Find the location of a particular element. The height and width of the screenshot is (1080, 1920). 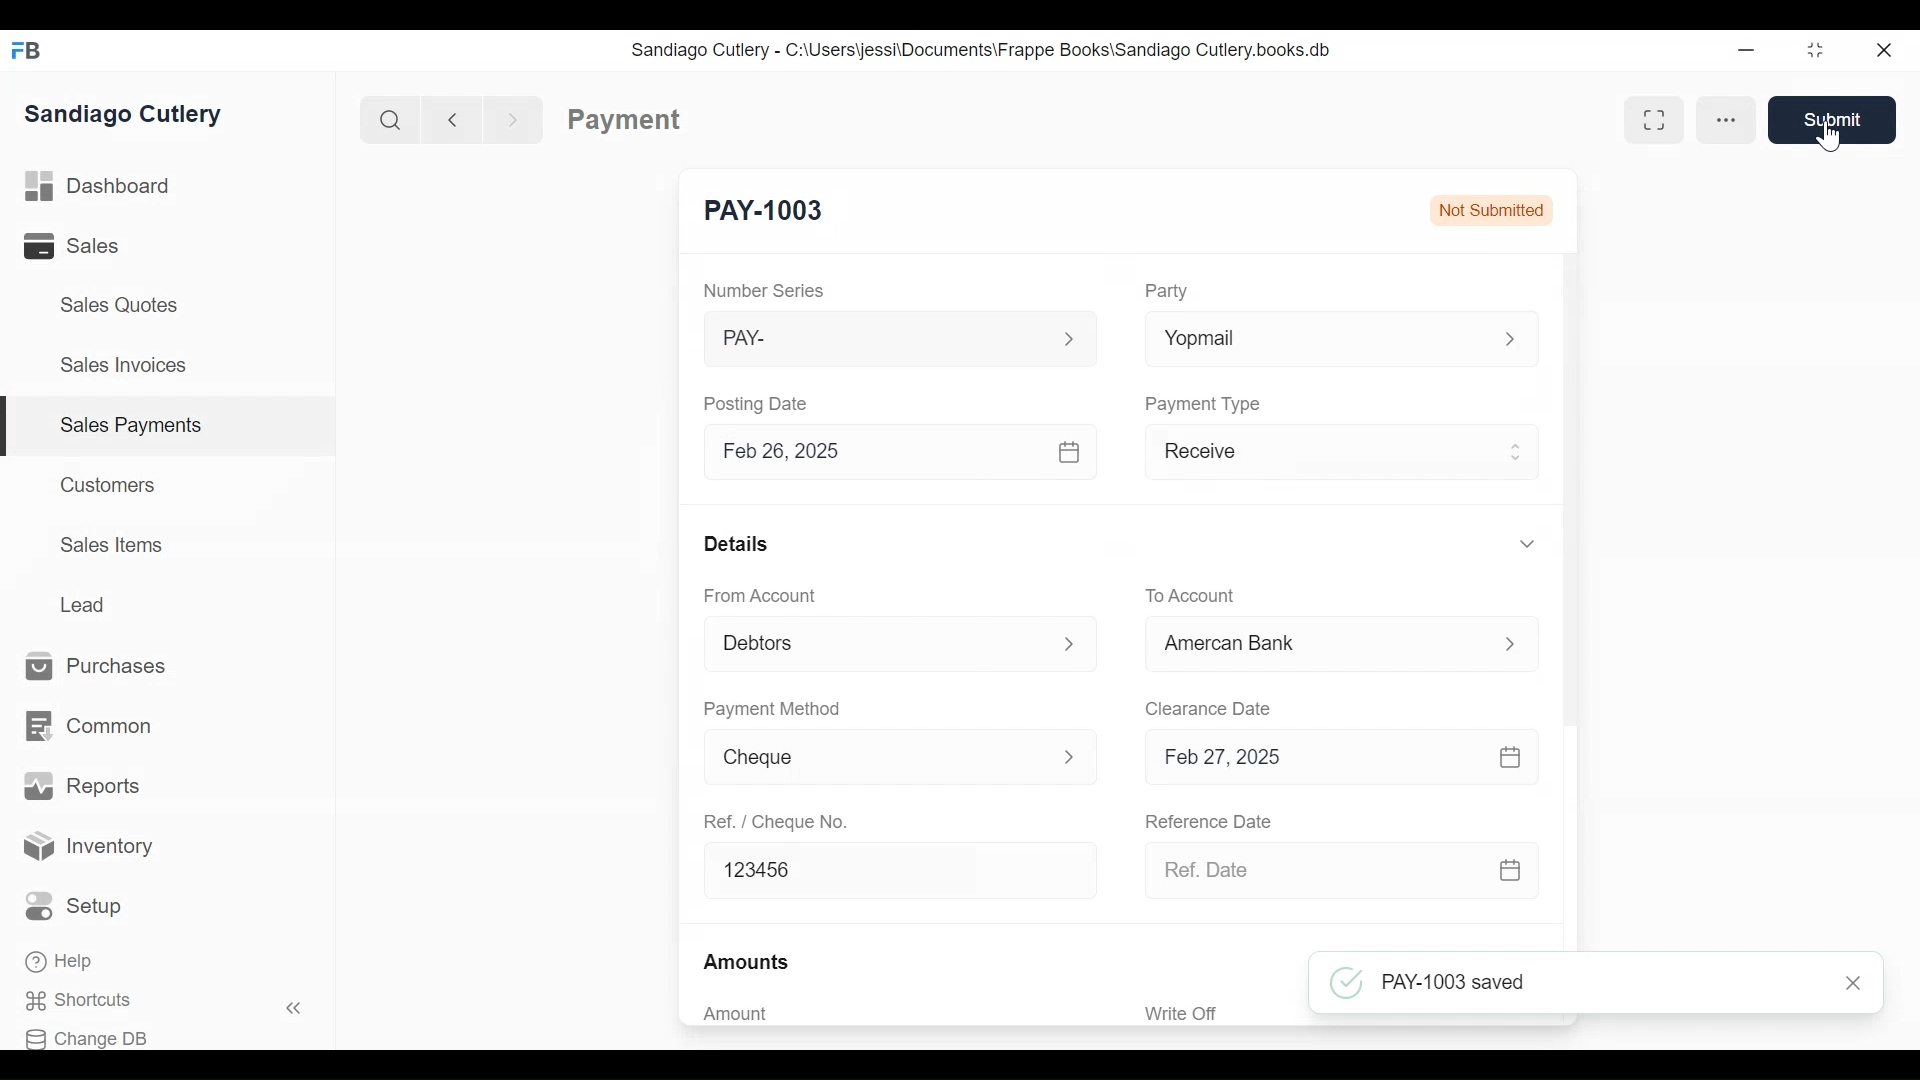

Receive is located at coordinates (1316, 453).